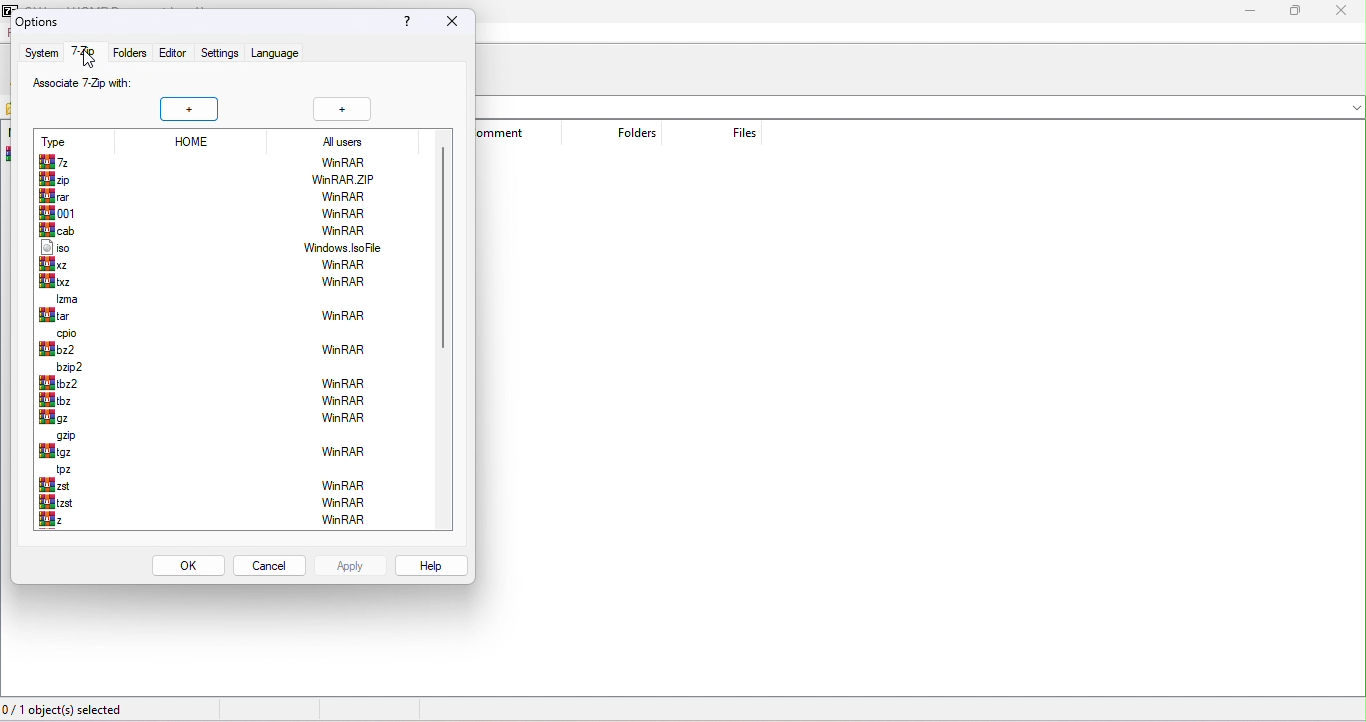 The image size is (1366, 722). I want to click on windows isofile, so click(349, 249).